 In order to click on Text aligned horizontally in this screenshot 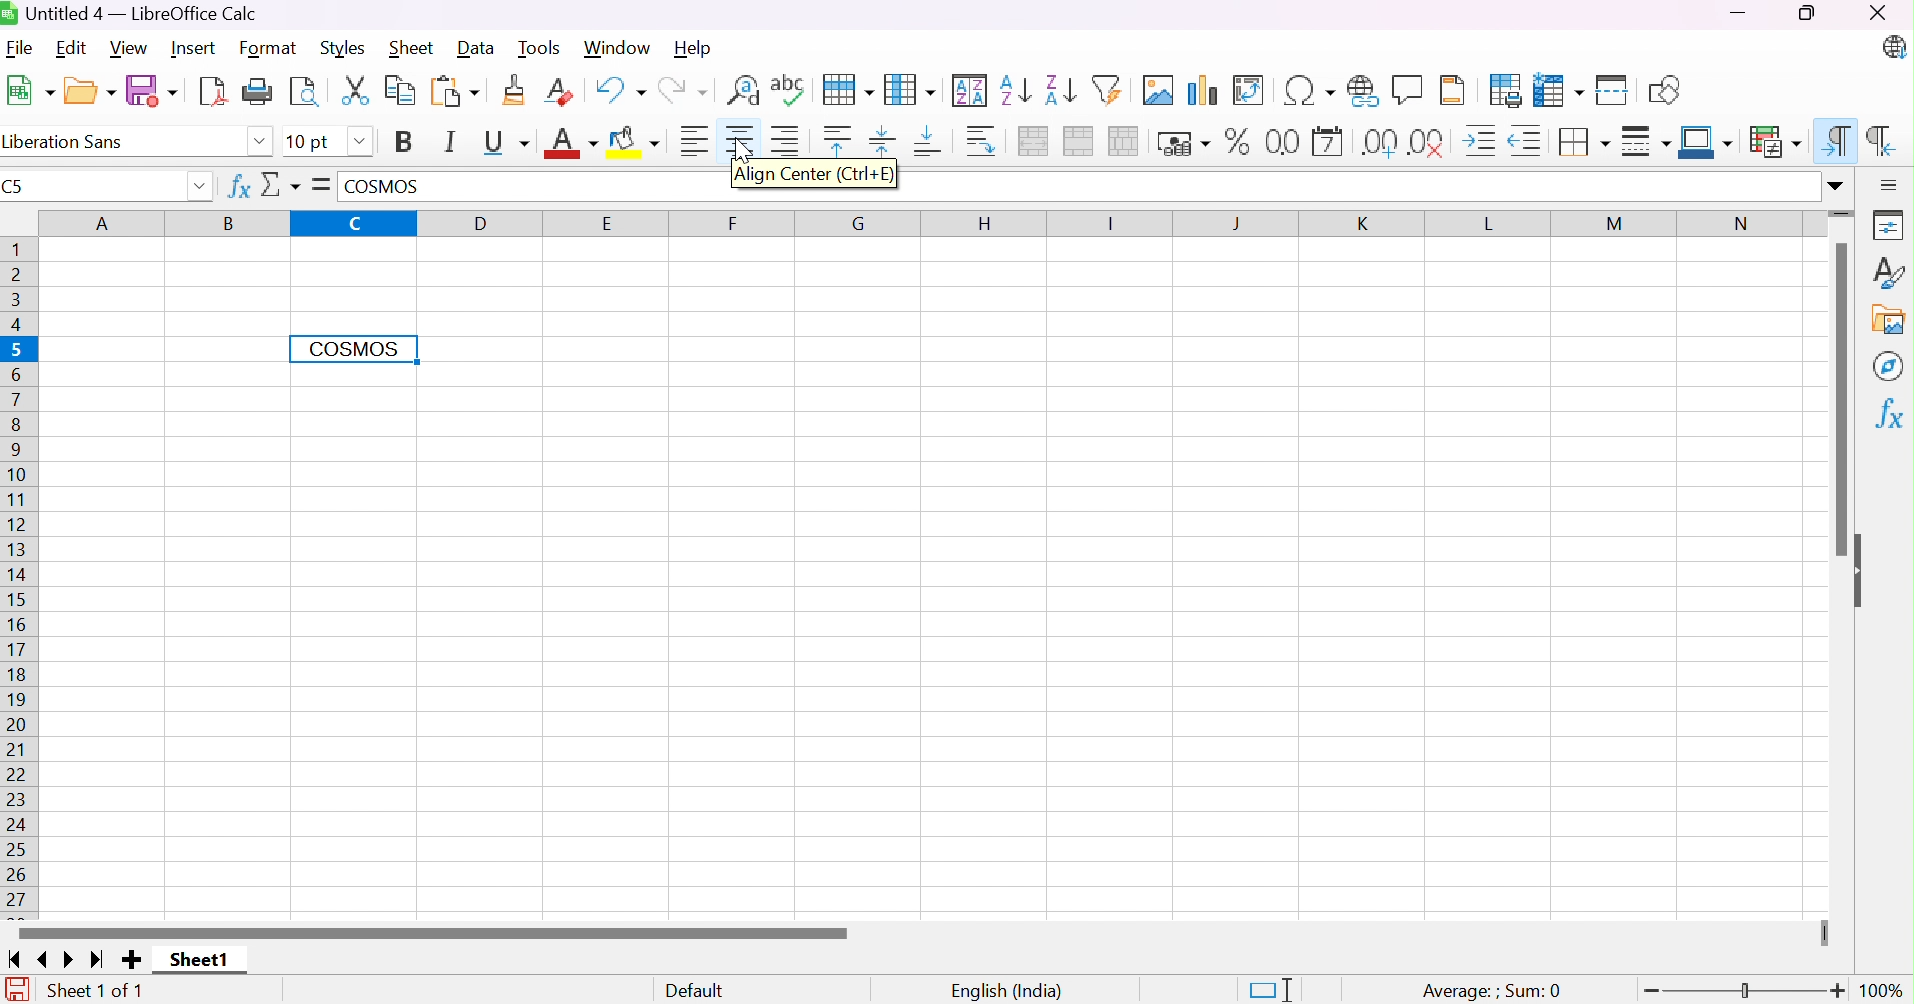, I will do `click(352, 348)`.